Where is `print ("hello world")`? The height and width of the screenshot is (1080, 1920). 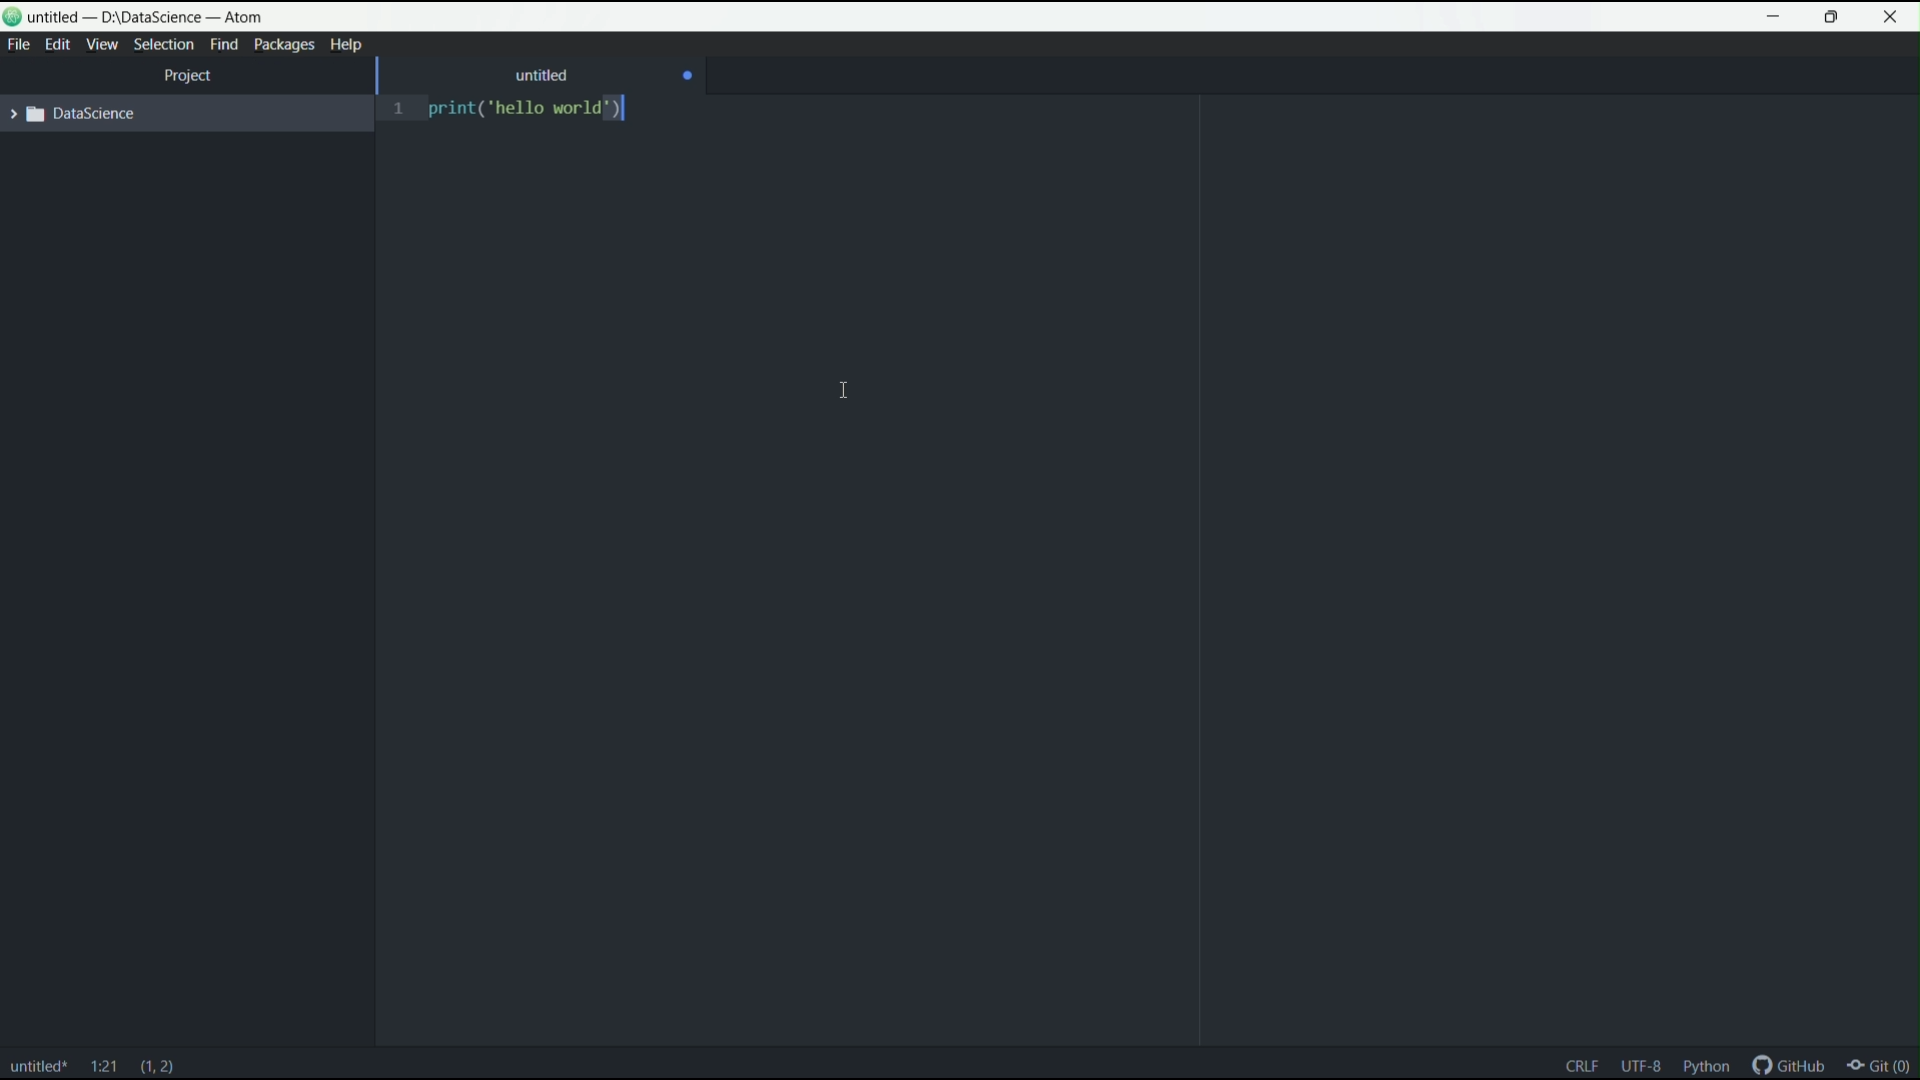 print ("hello world") is located at coordinates (534, 112).